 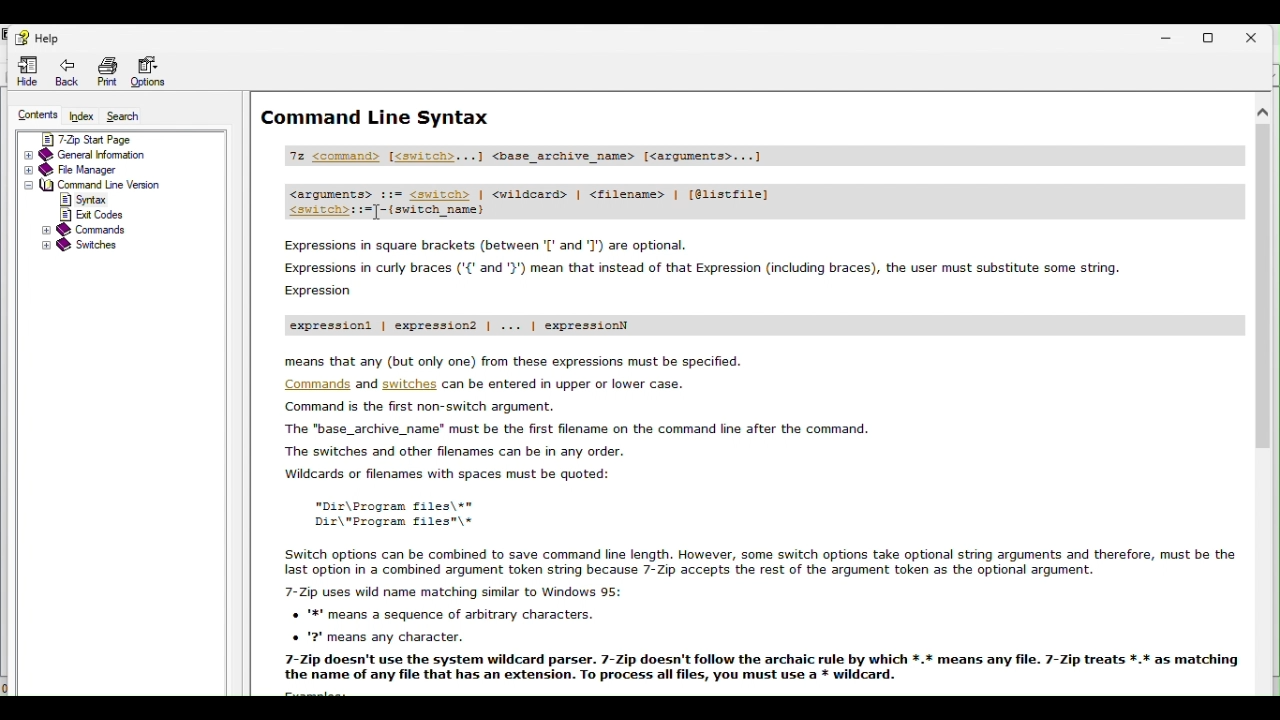 I want to click on text, so click(x=628, y=196).